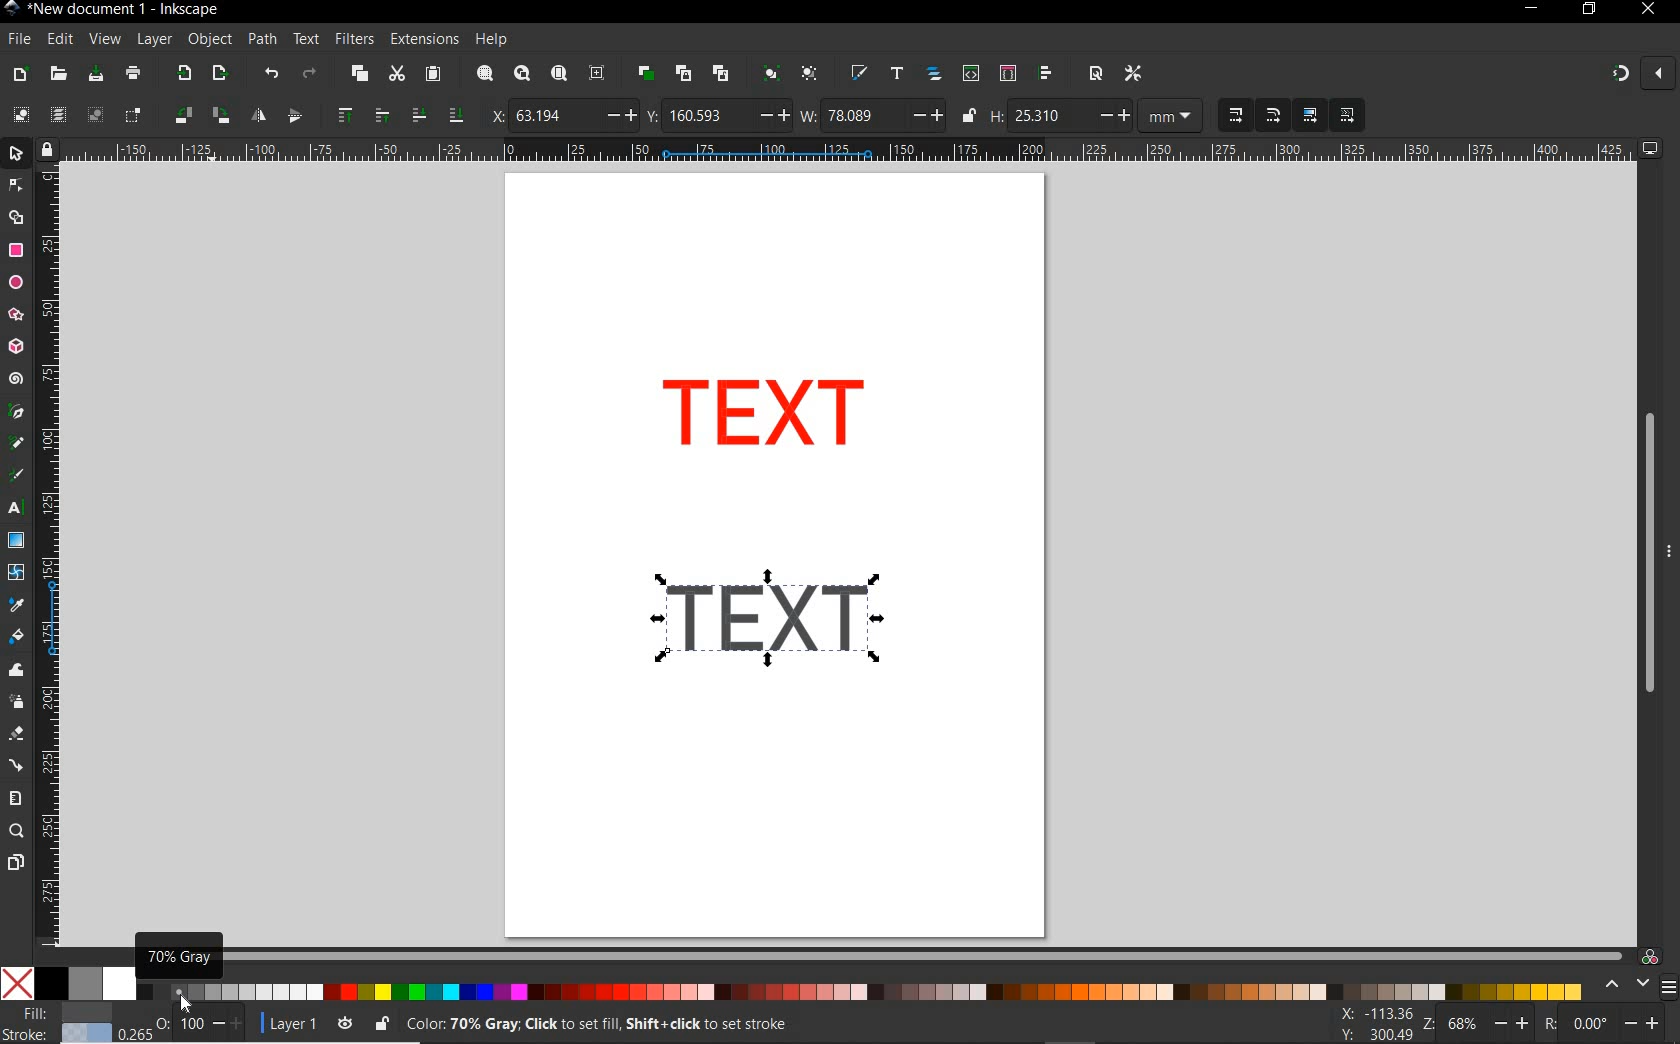  Describe the element at coordinates (765, 611) in the screenshot. I see `gray shadow color added to duplicate` at that location.